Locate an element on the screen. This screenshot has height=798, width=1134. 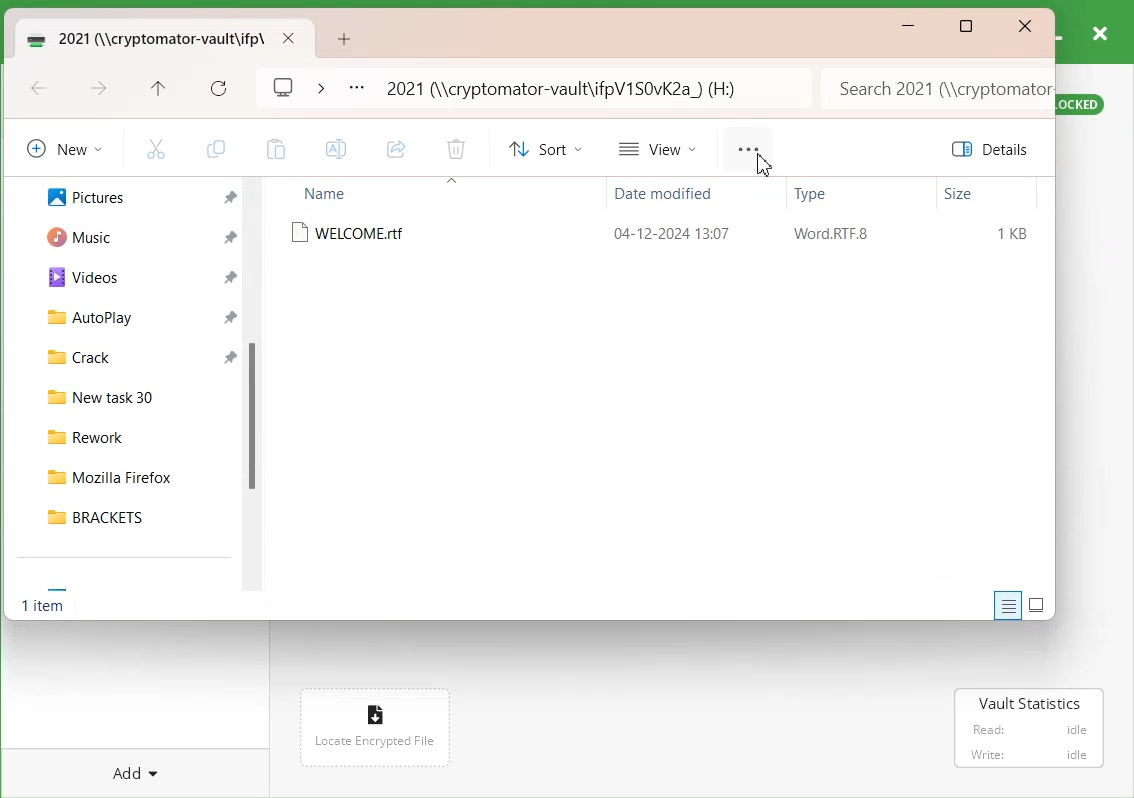
Rework is located at coordinates (132, 434).